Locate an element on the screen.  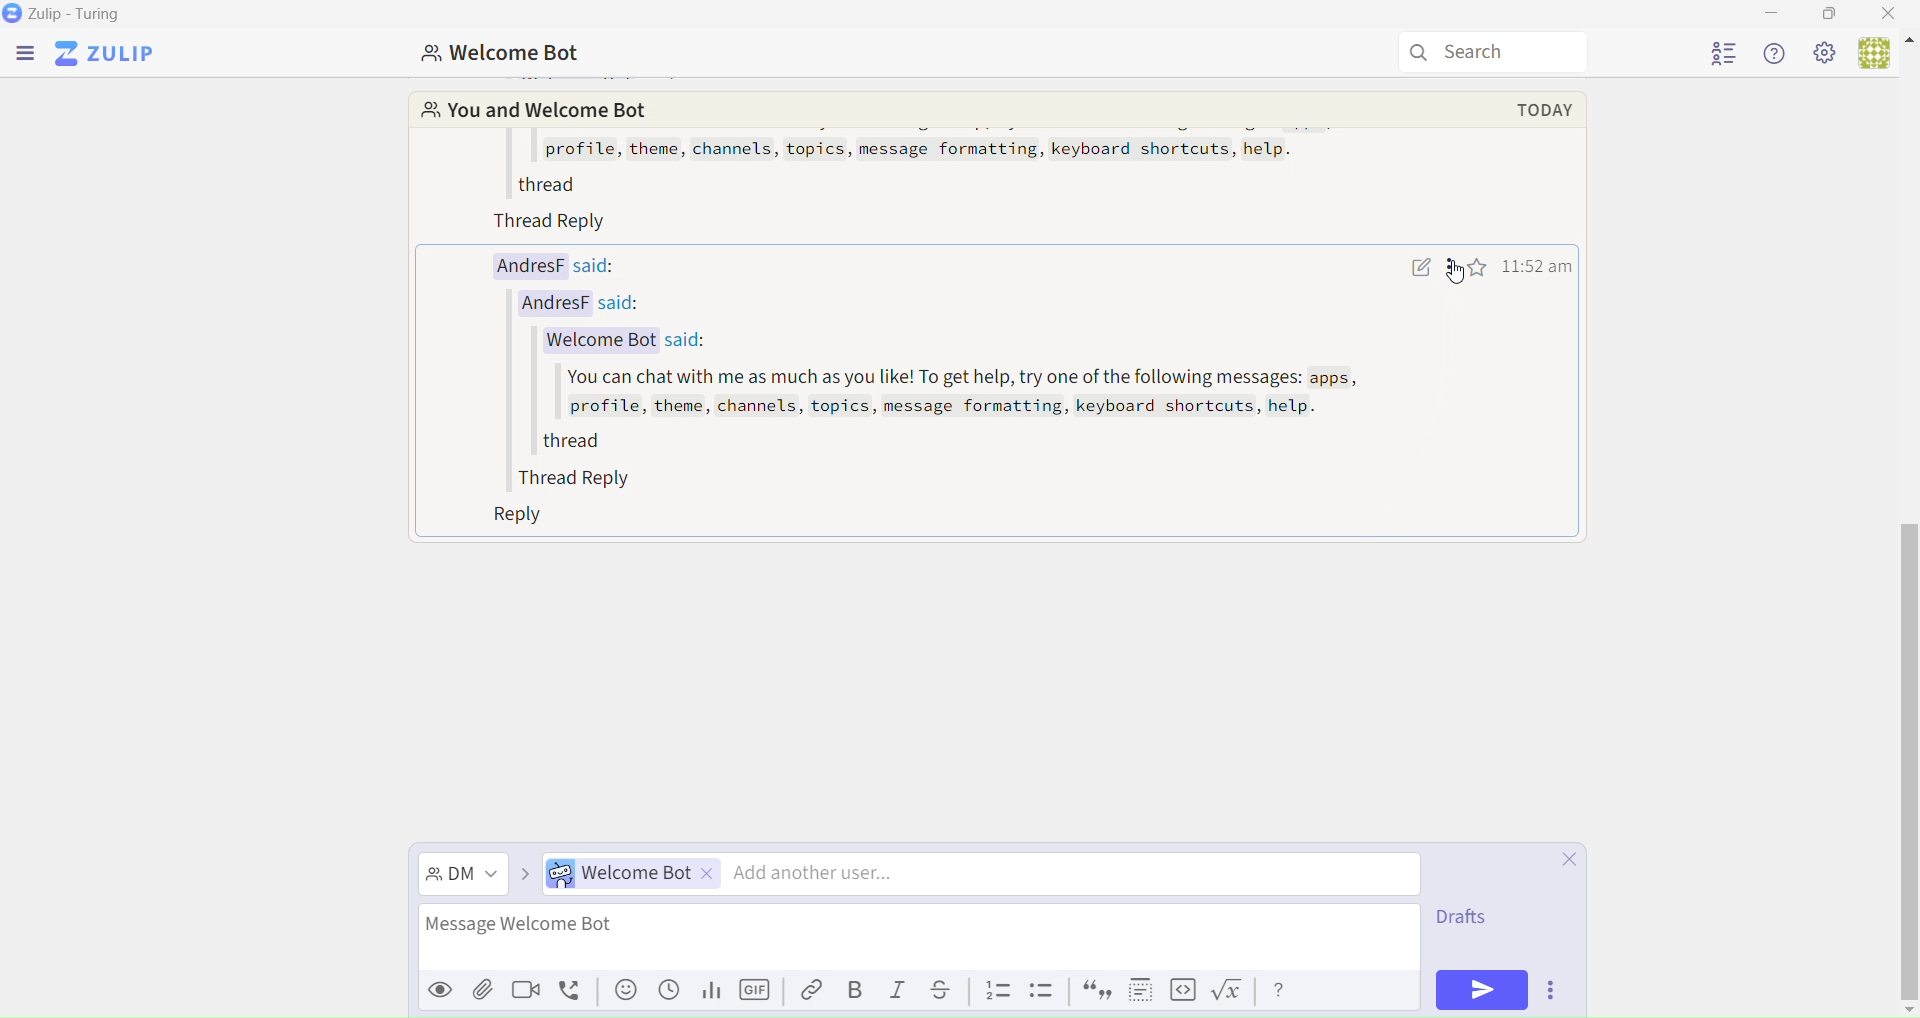
Link is located at coordinates (808, 991).